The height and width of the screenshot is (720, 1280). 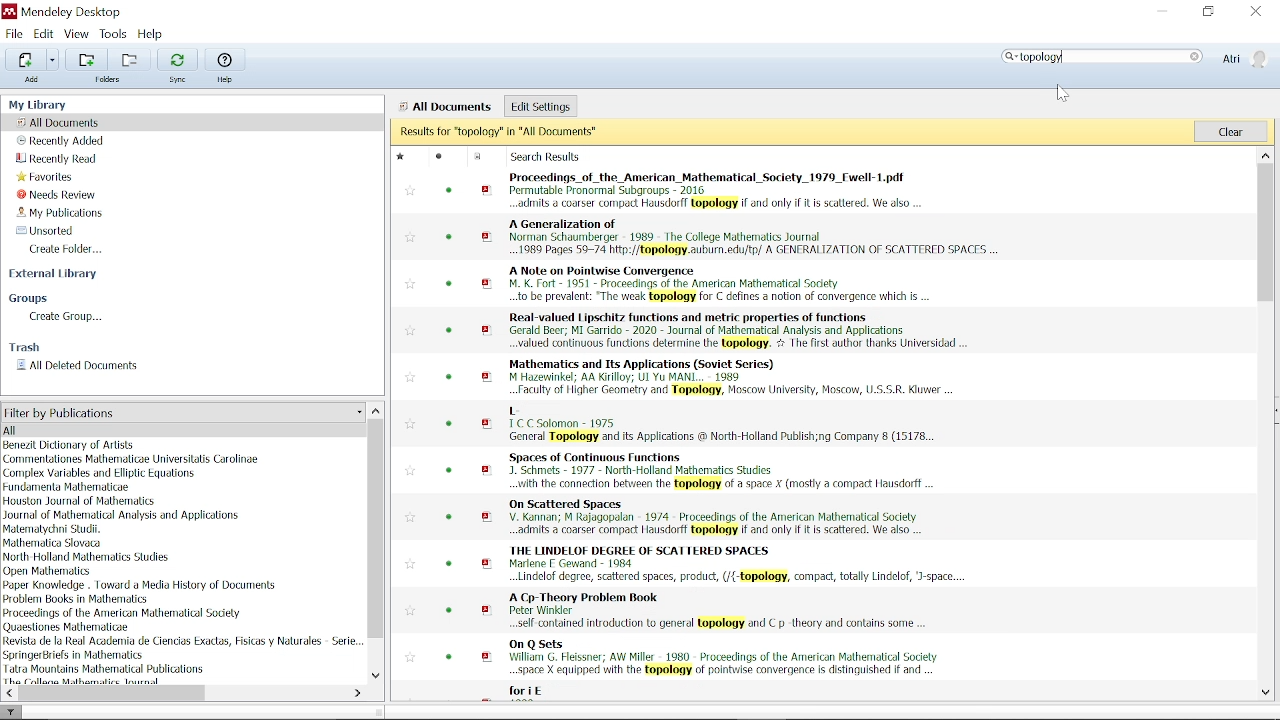 What do you see at coordinates (720, 471) in the screenshot?
I see `citation` at bounding box center [720, 471].